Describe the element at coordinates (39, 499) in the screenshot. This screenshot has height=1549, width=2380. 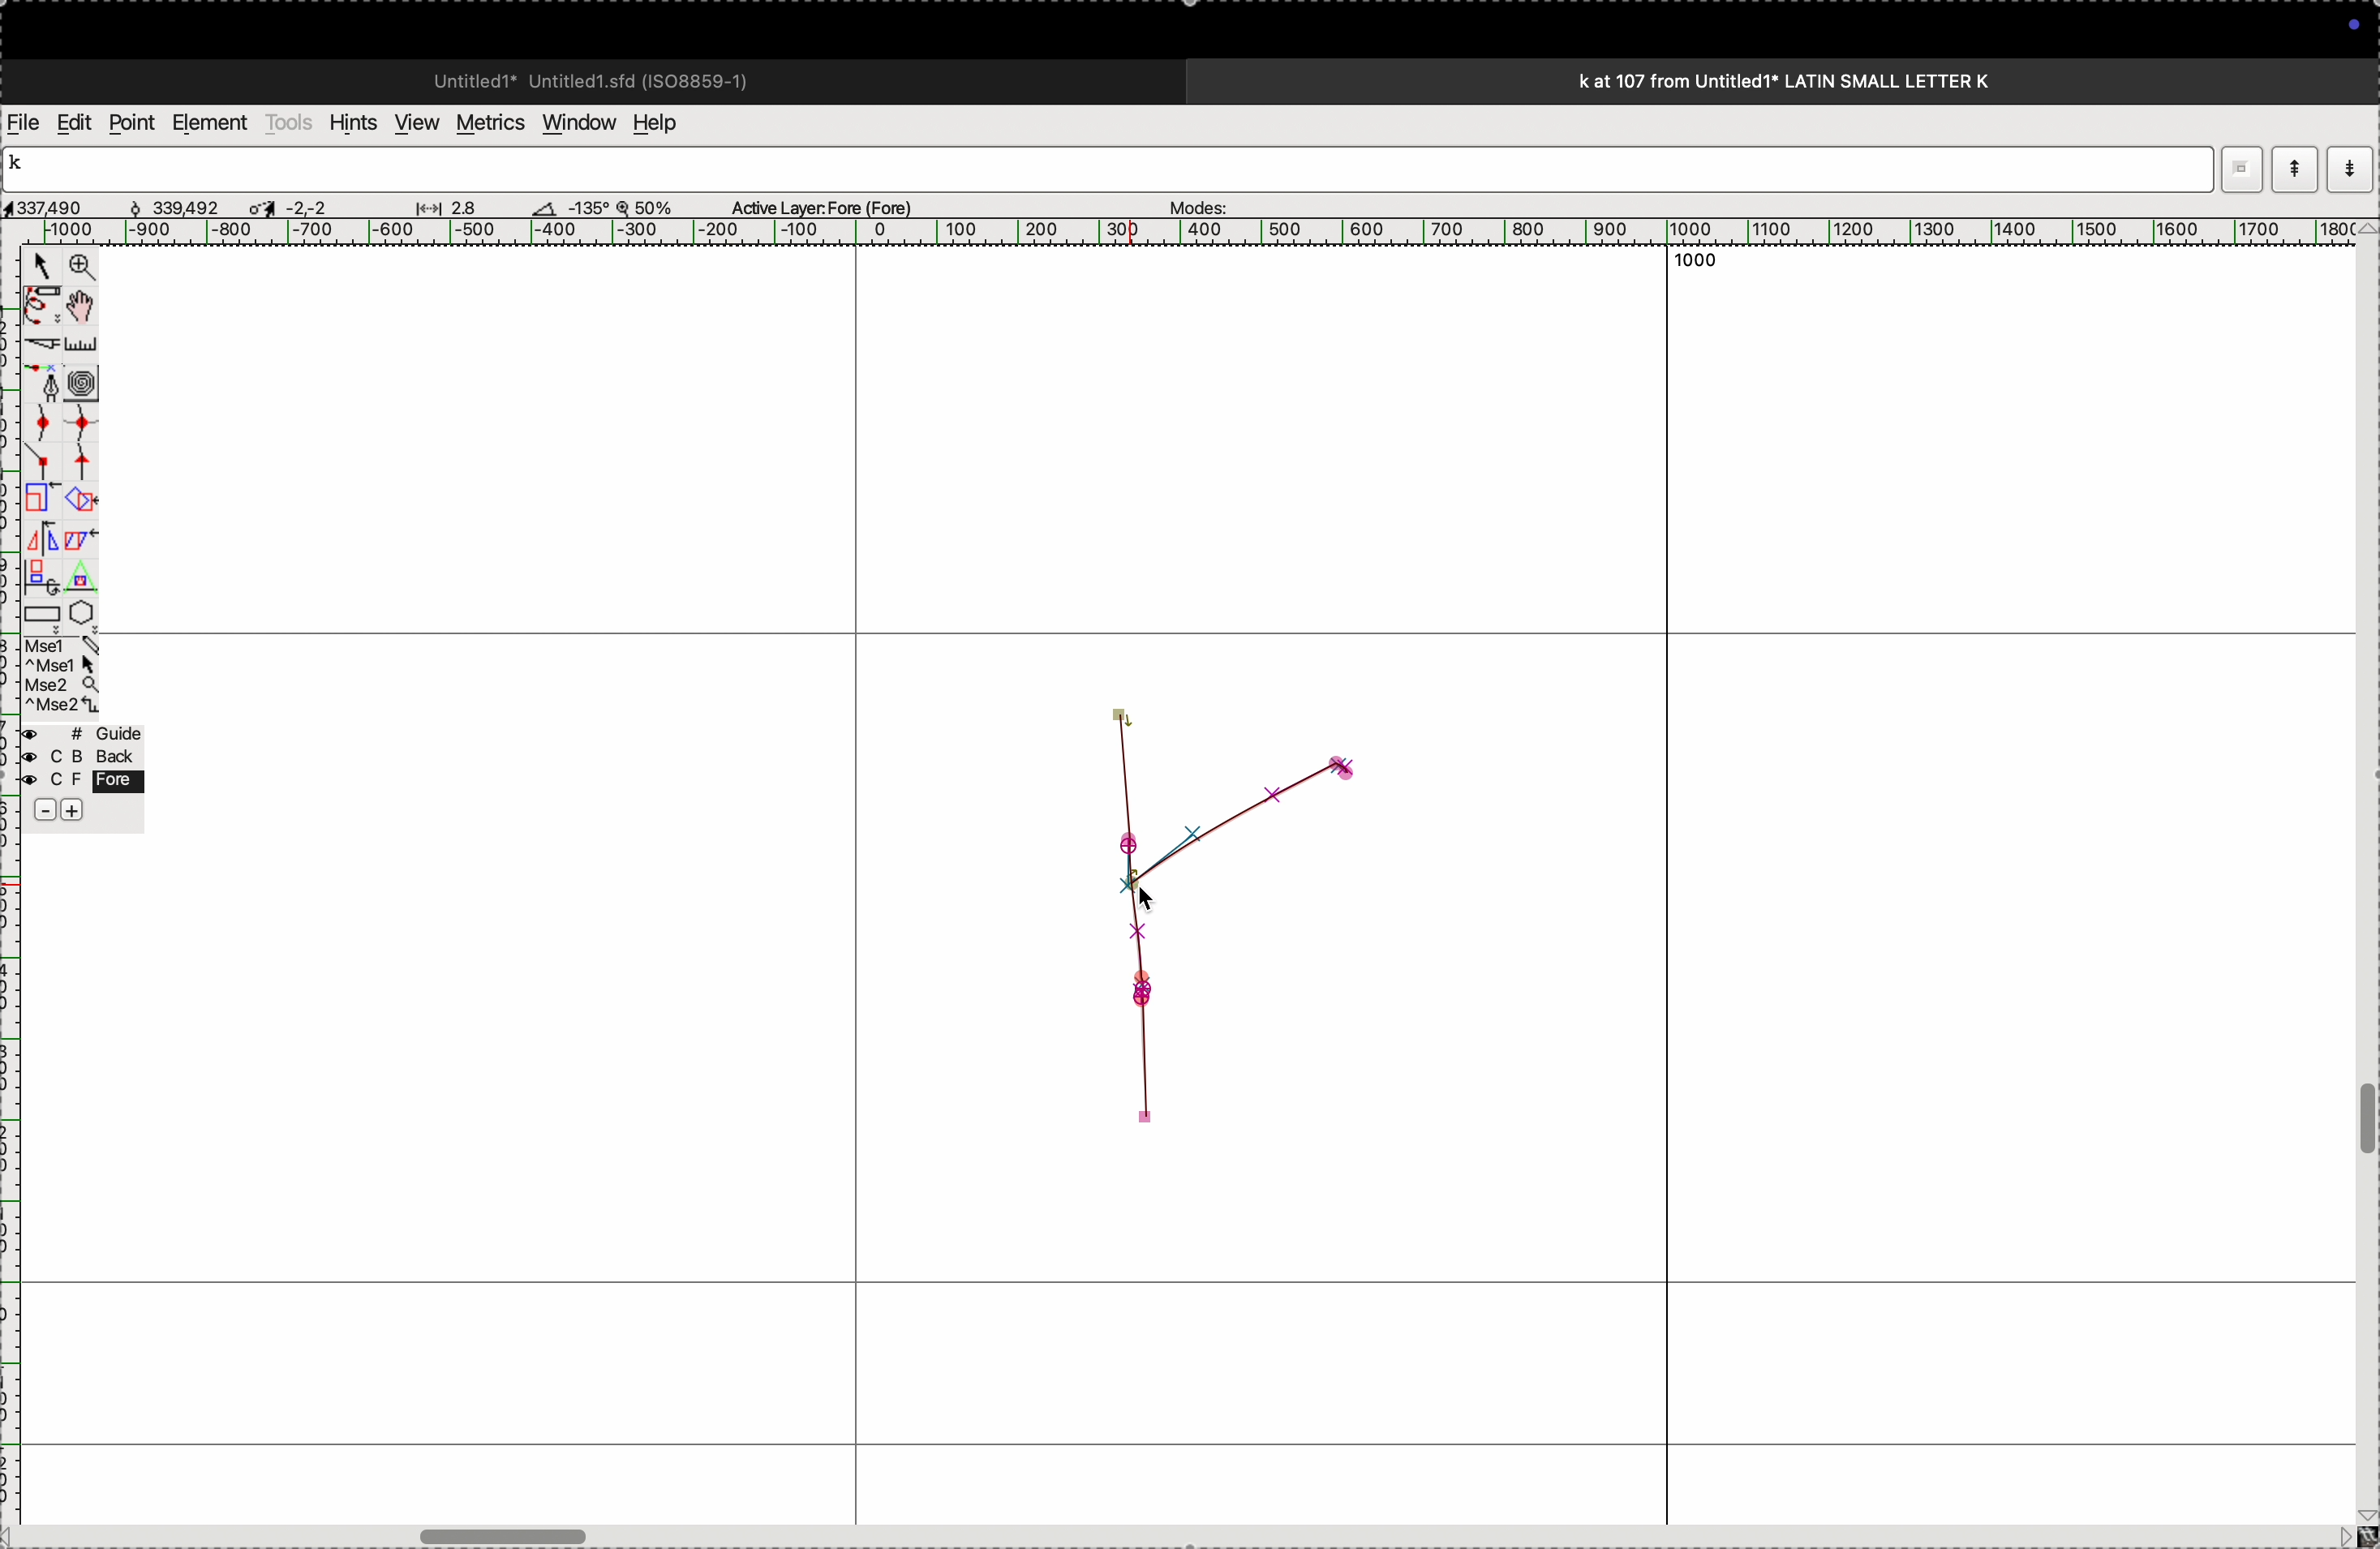
I see `clone` at that location.